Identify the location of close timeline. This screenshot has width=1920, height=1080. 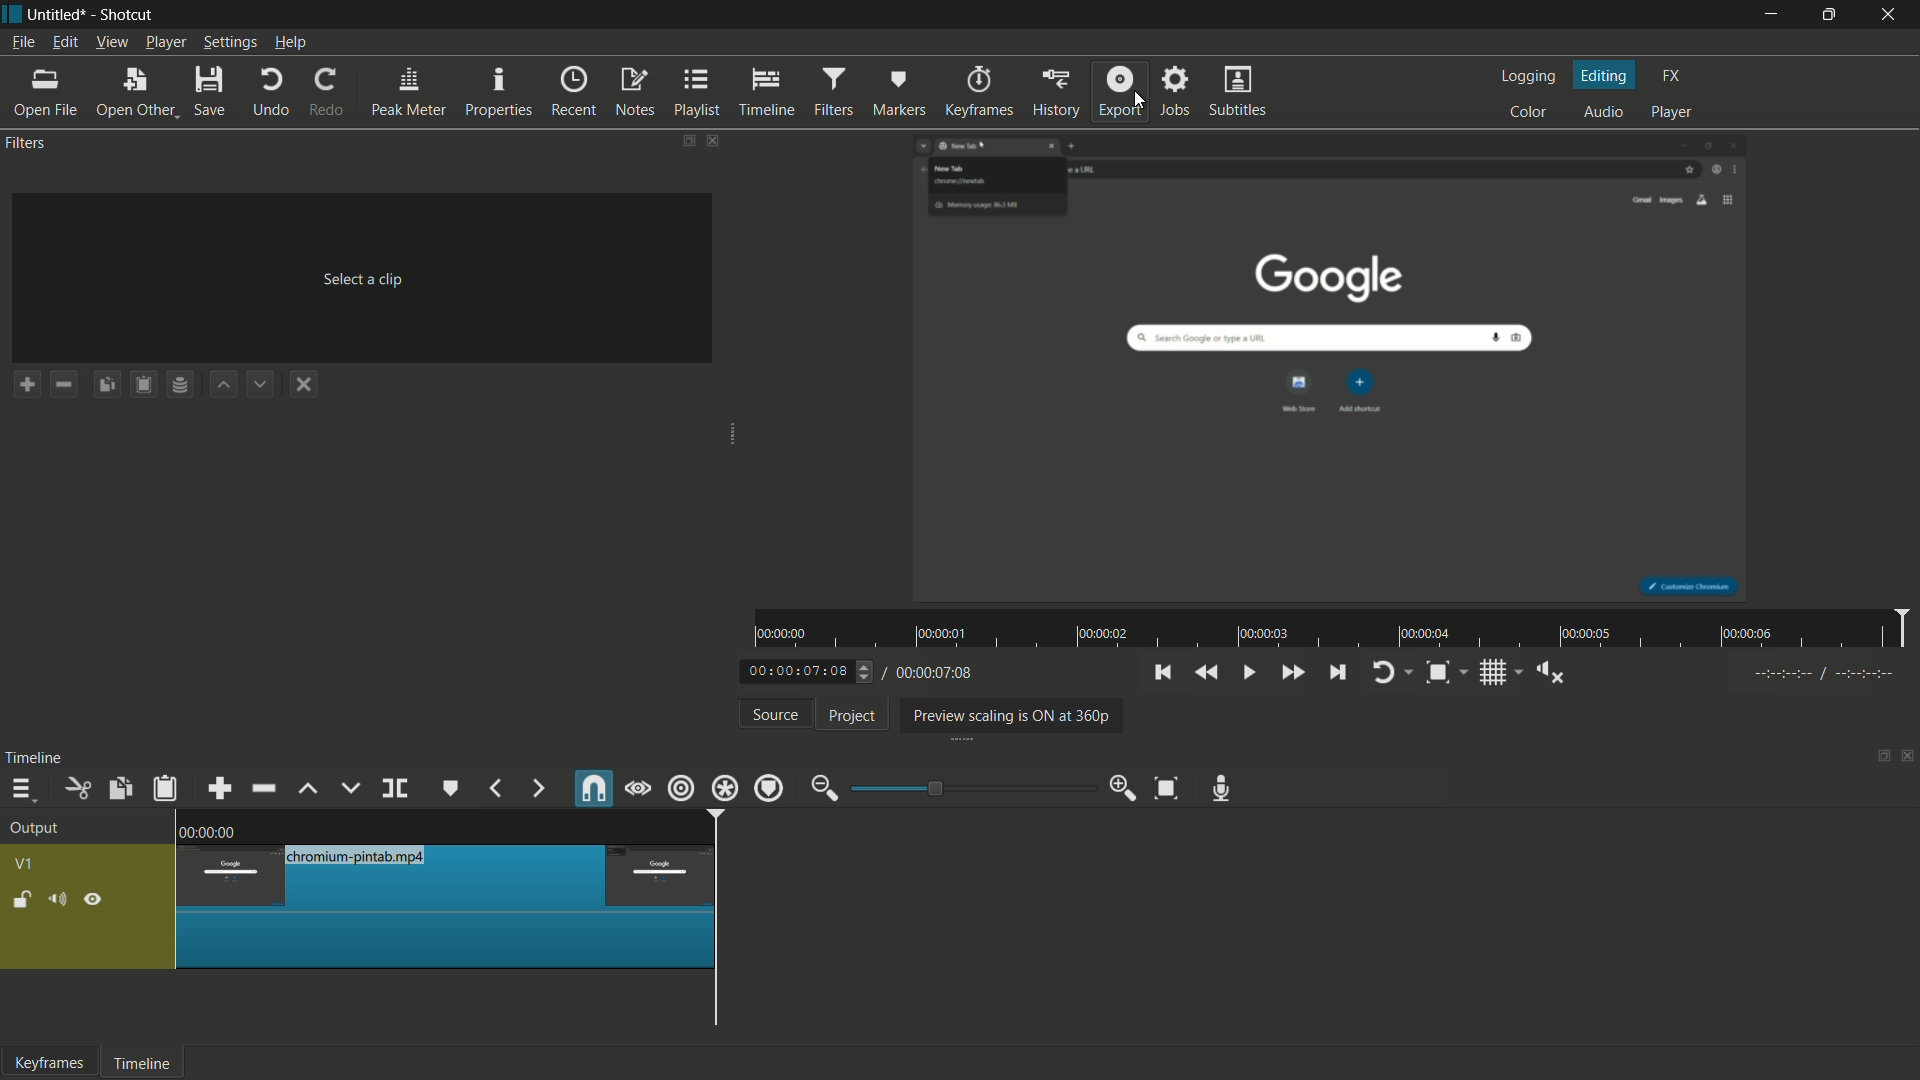
(1908, 758).